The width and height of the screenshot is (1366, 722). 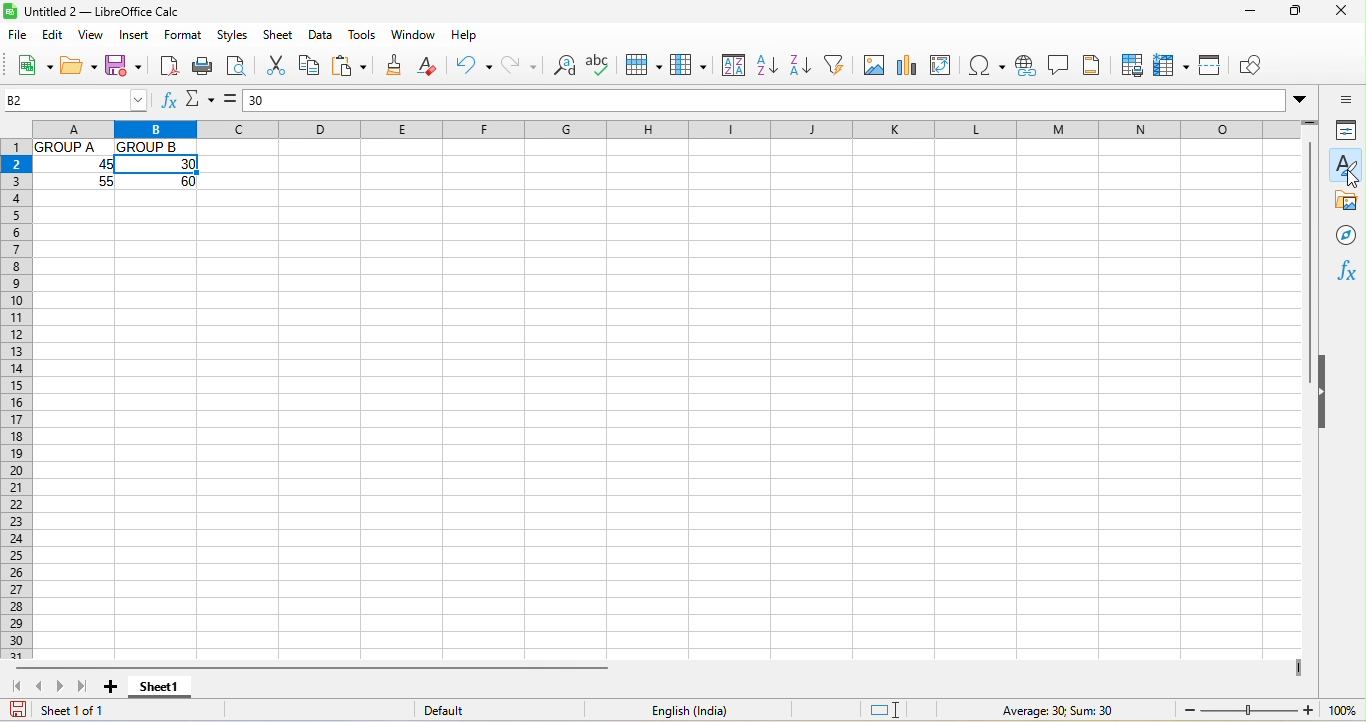 What do you see at coordinates (41, 687) in the screenshot?
I see `previous sheet` at bounding box center [41, 687].